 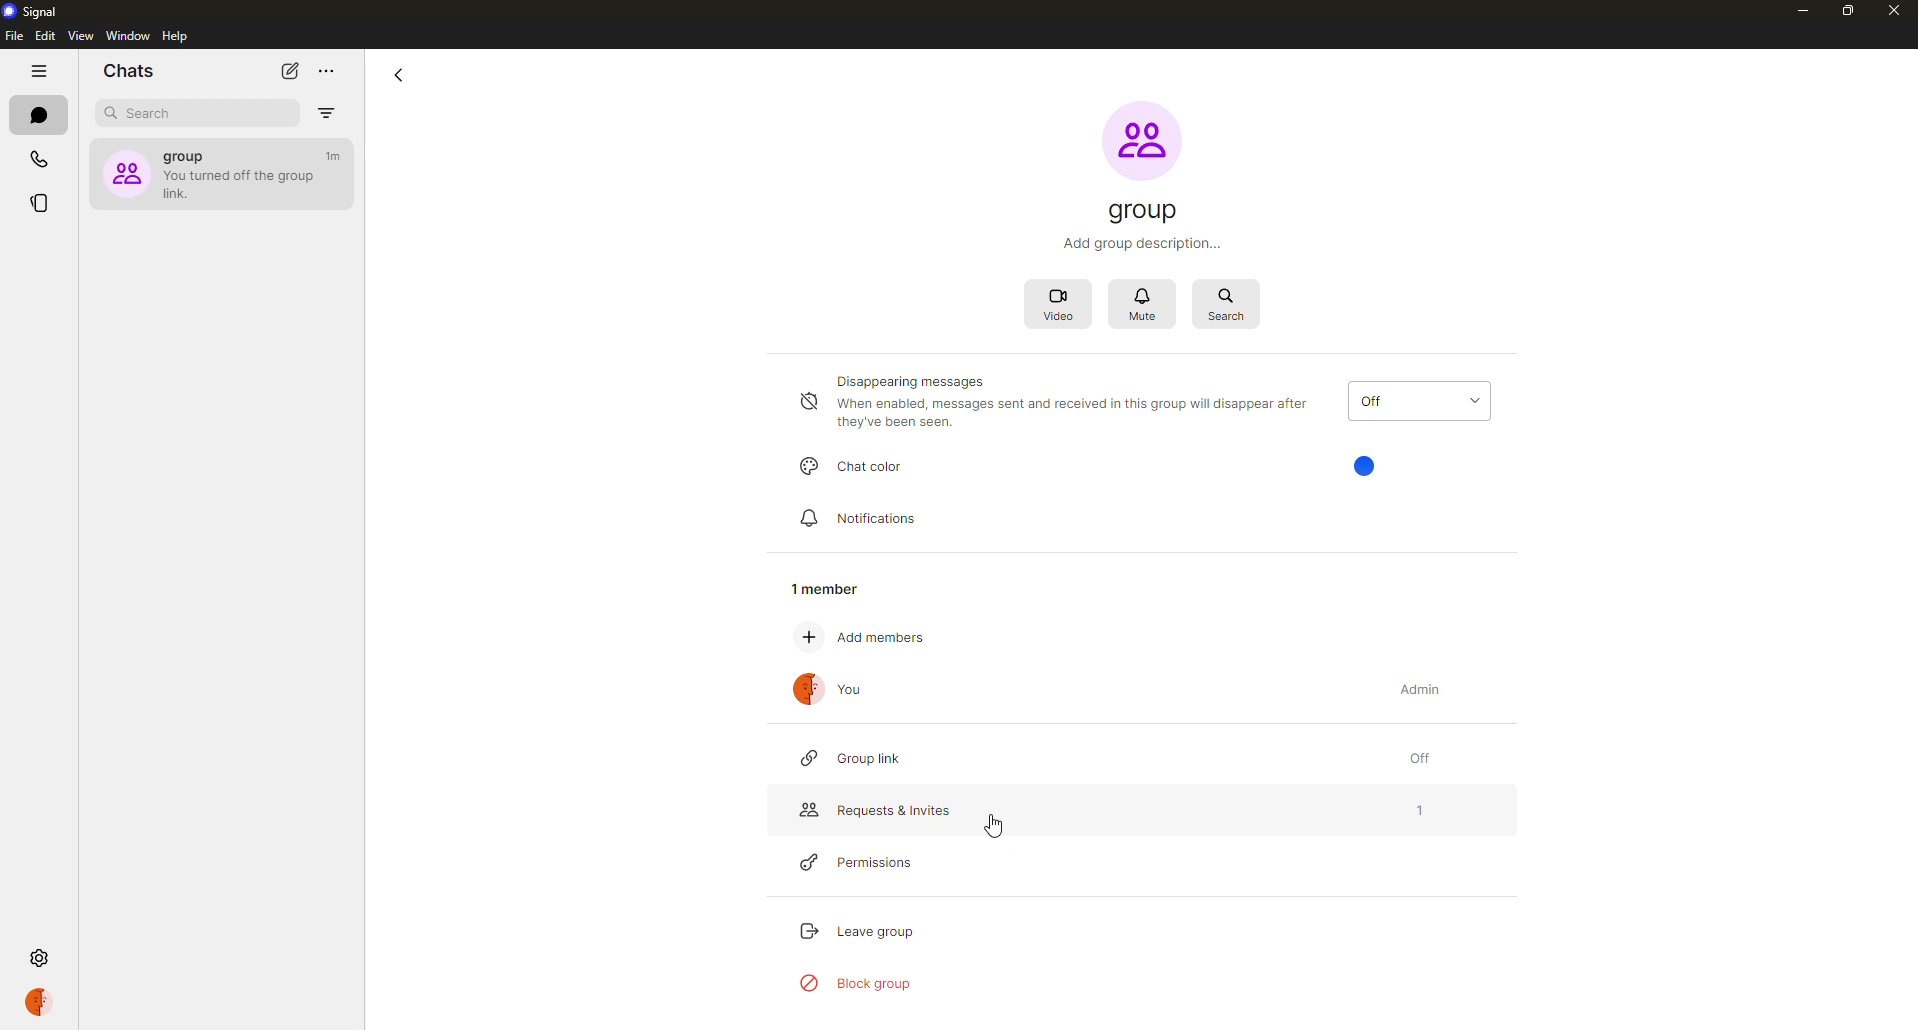 I want to click on you, so click(x=833, y=693).